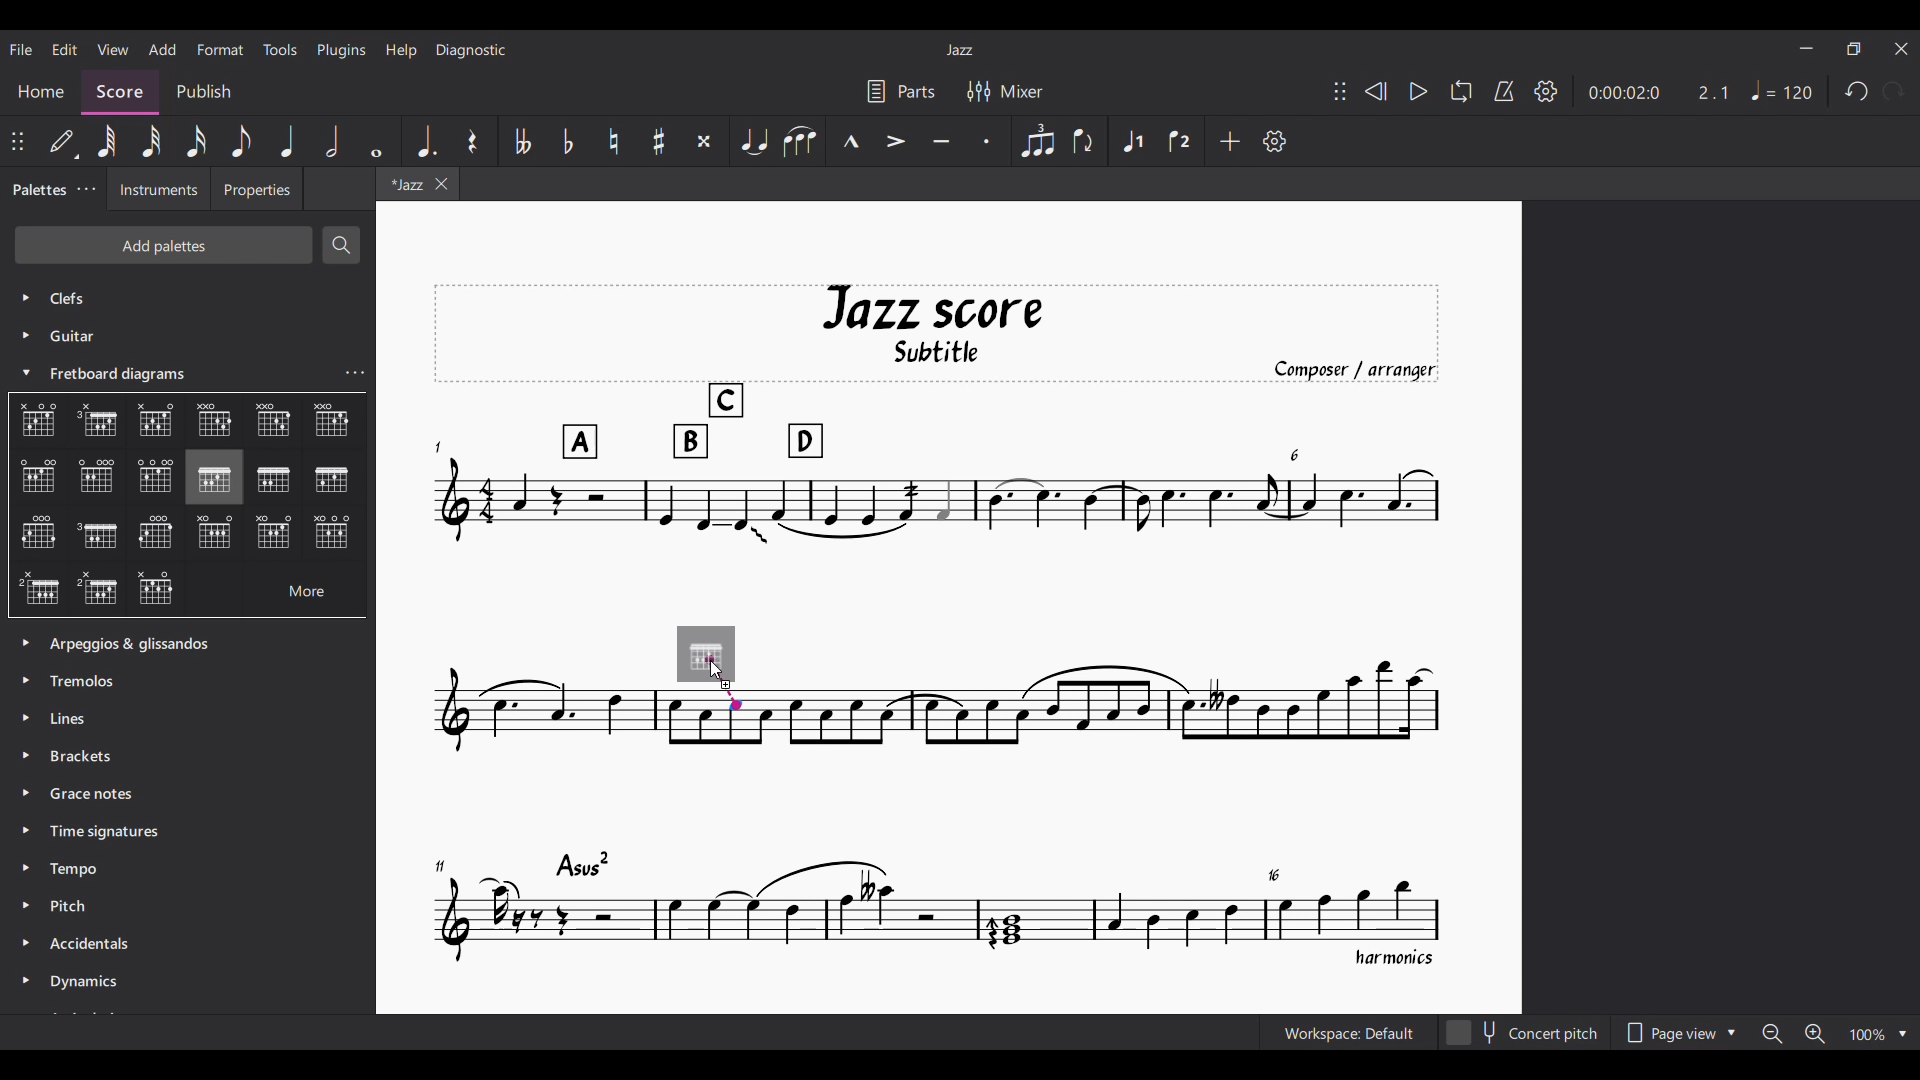 This screenshot has width=1920, height=1080. What do you see at coordinates (205, 88) in the screenshot?
I see `Publish` at bounding box center [205, 88].